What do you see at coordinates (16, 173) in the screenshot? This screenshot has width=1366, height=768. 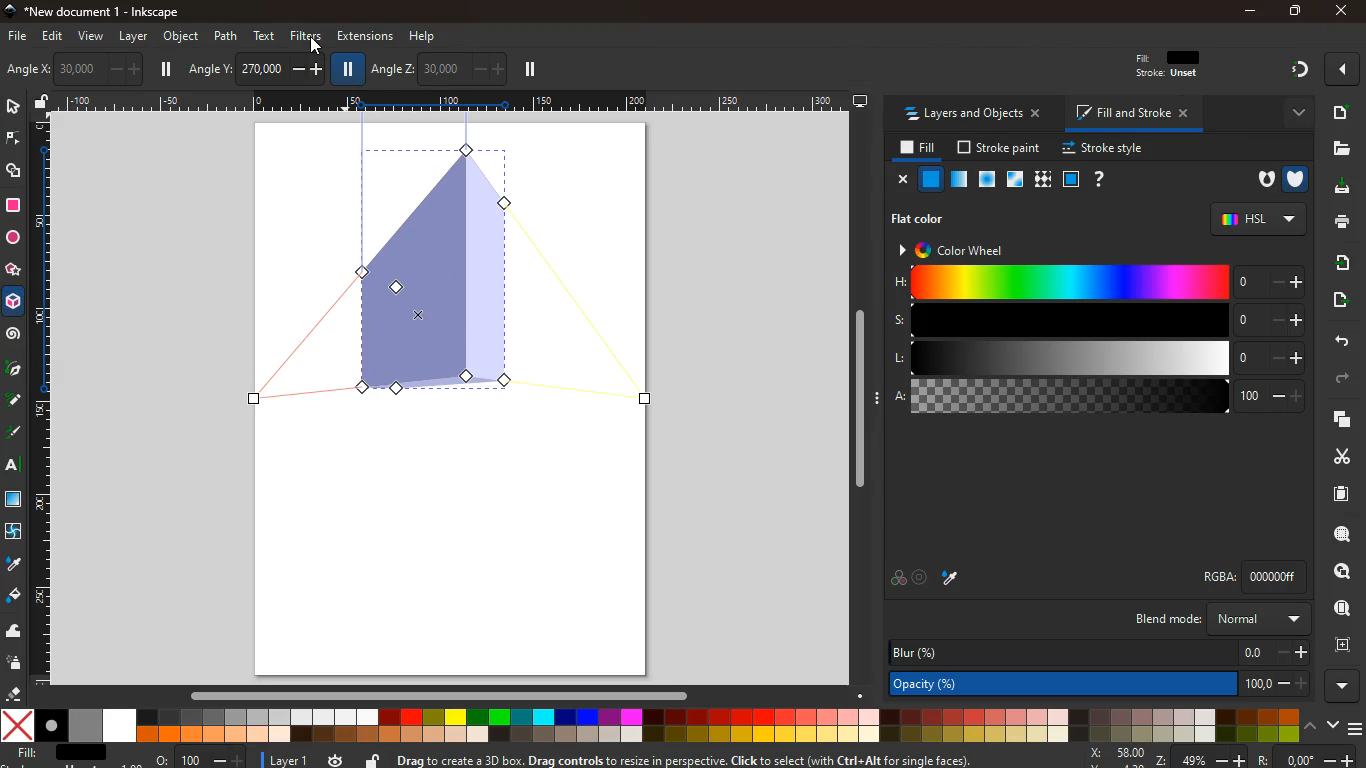 I see `shapes` at bounding box center [16, 173].